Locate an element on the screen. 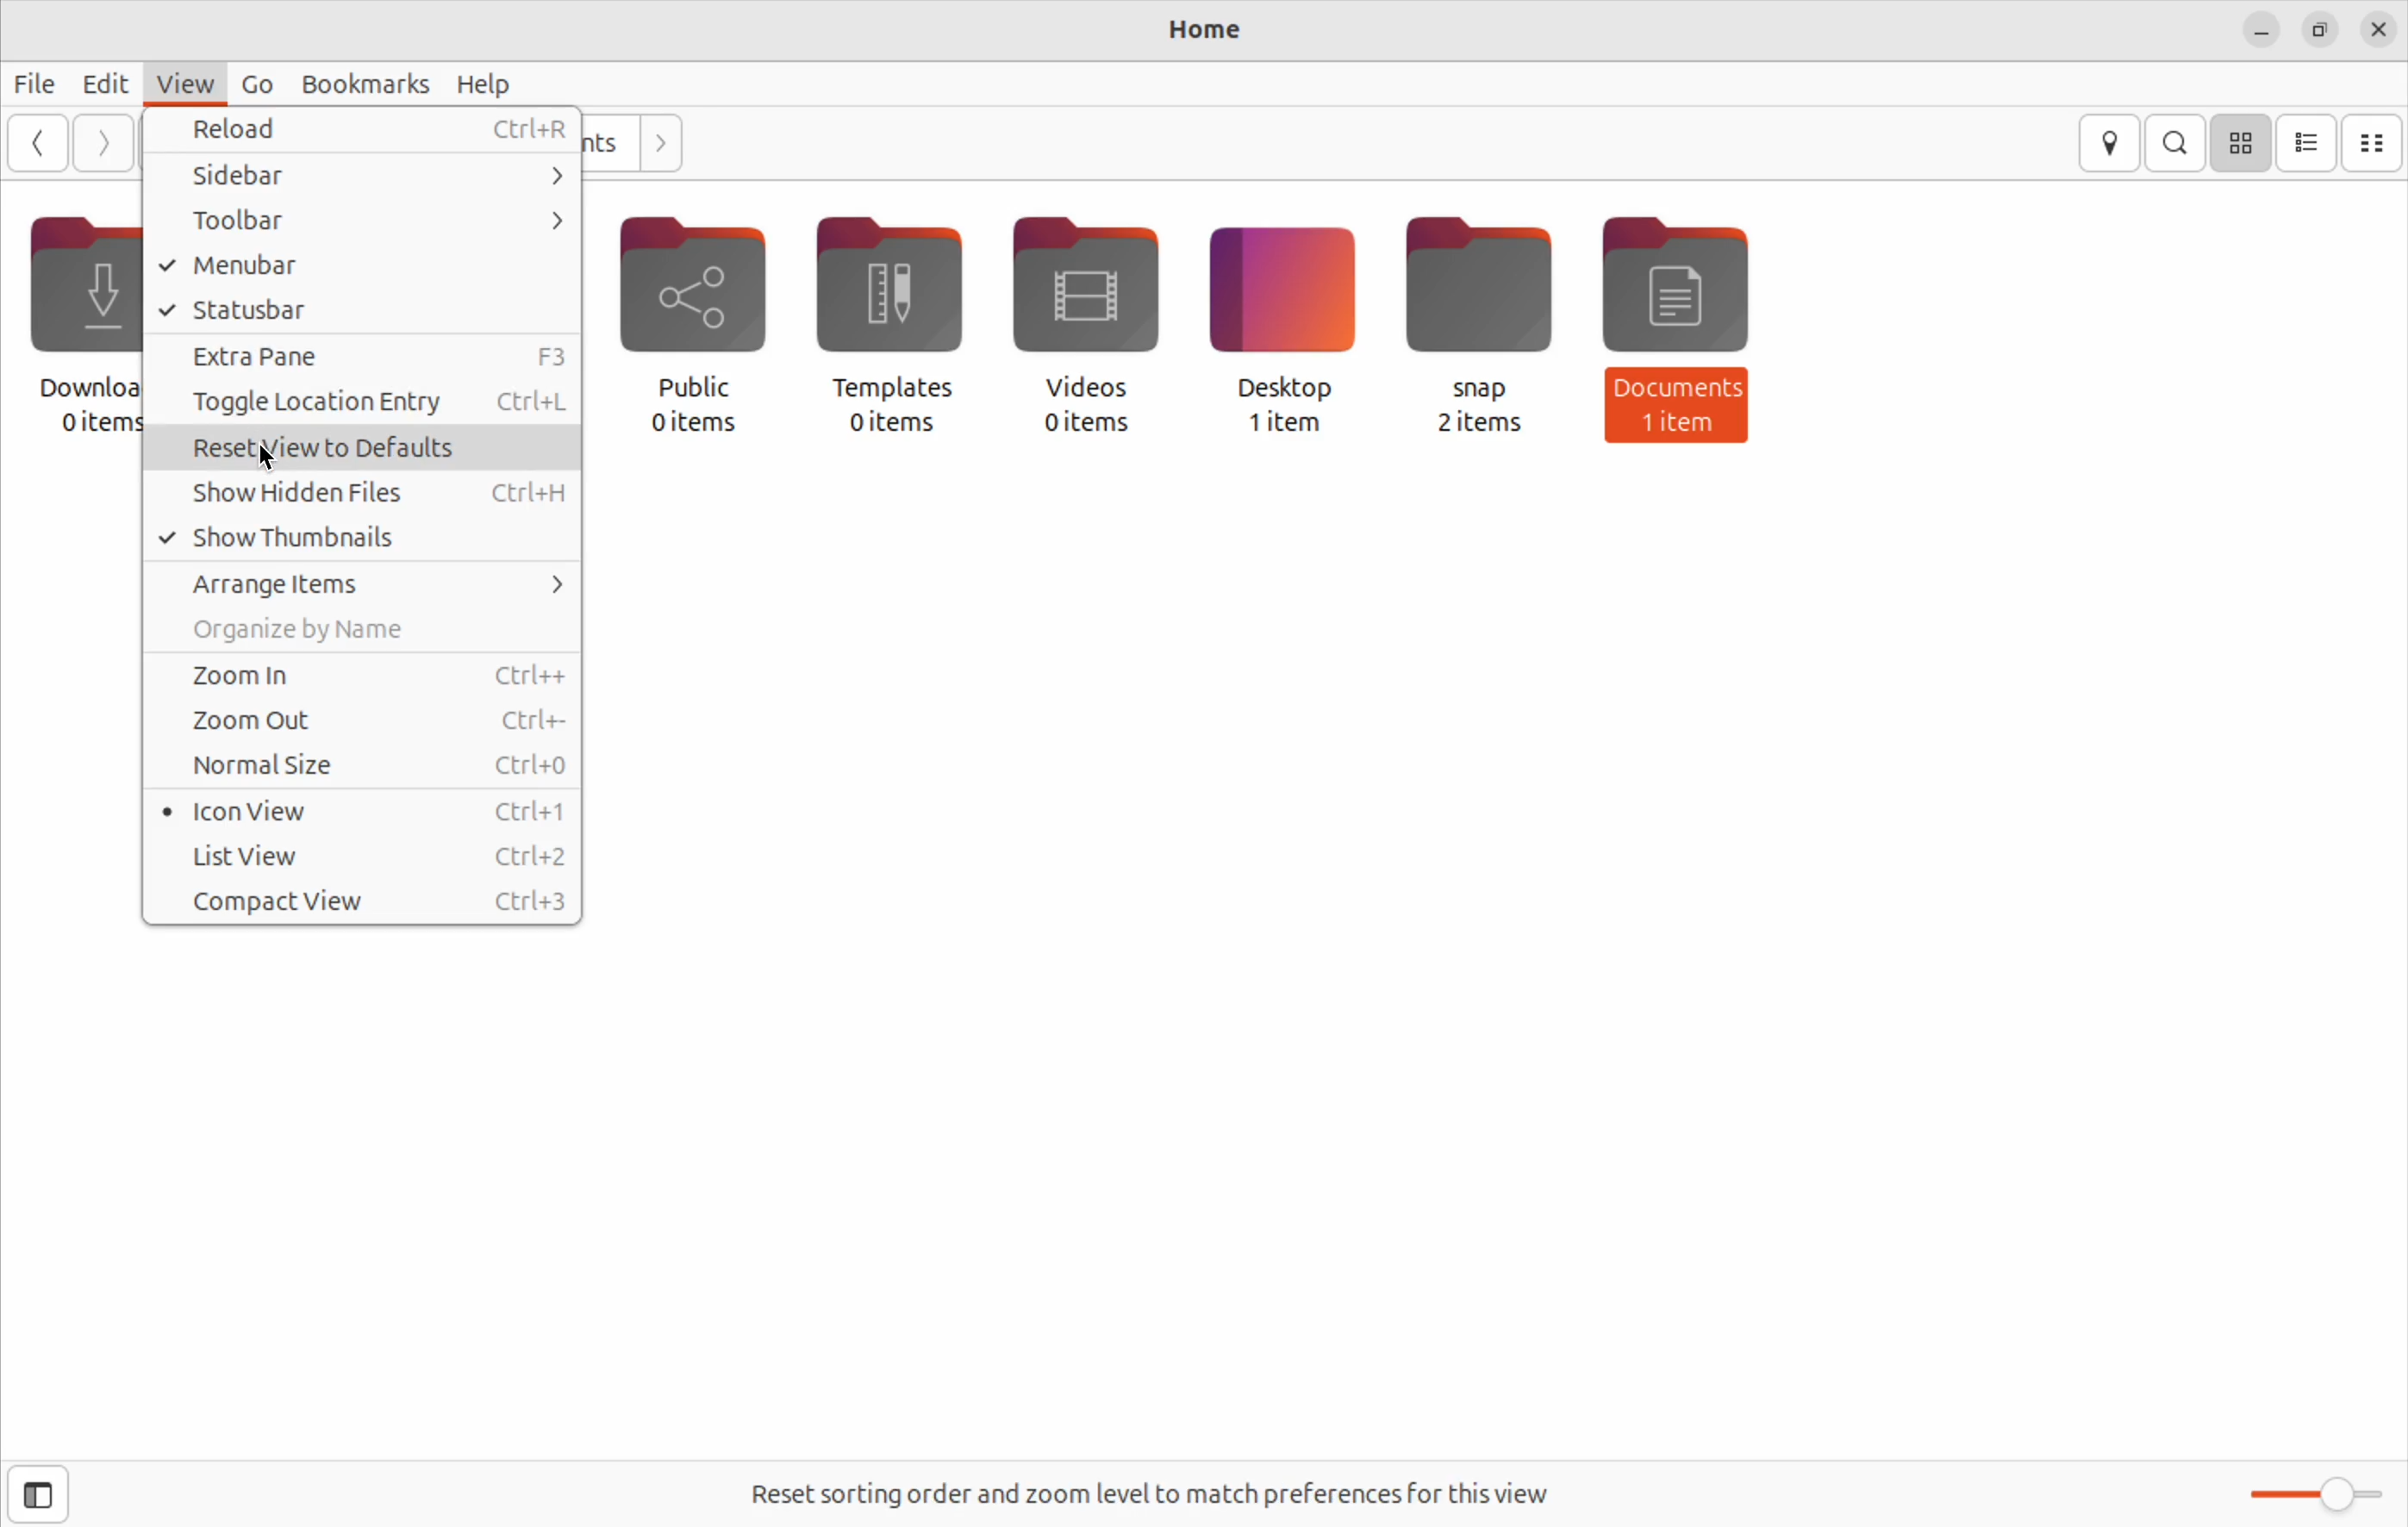 This screenshot has width=2408, height=1527. view is located at coordinates (189, 77).